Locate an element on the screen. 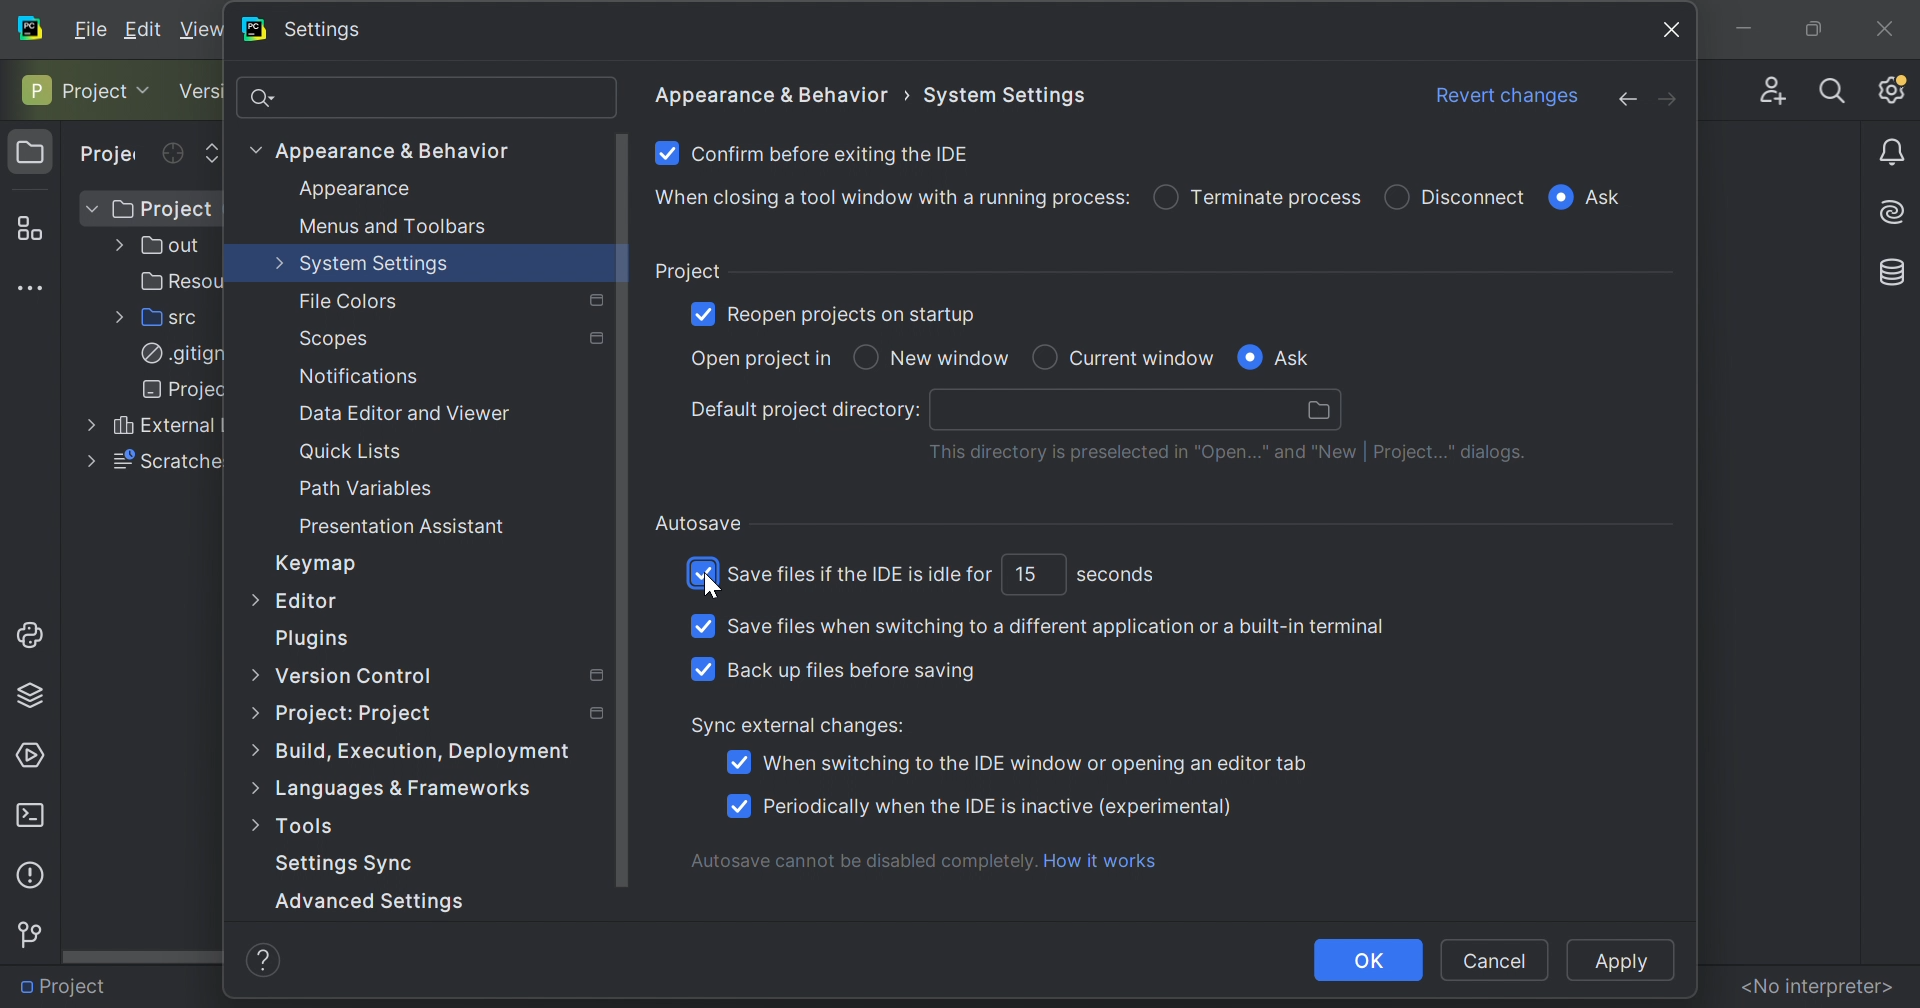 The image size is (1920, 1008). Checkbox is located at coordinates (1248, 357).